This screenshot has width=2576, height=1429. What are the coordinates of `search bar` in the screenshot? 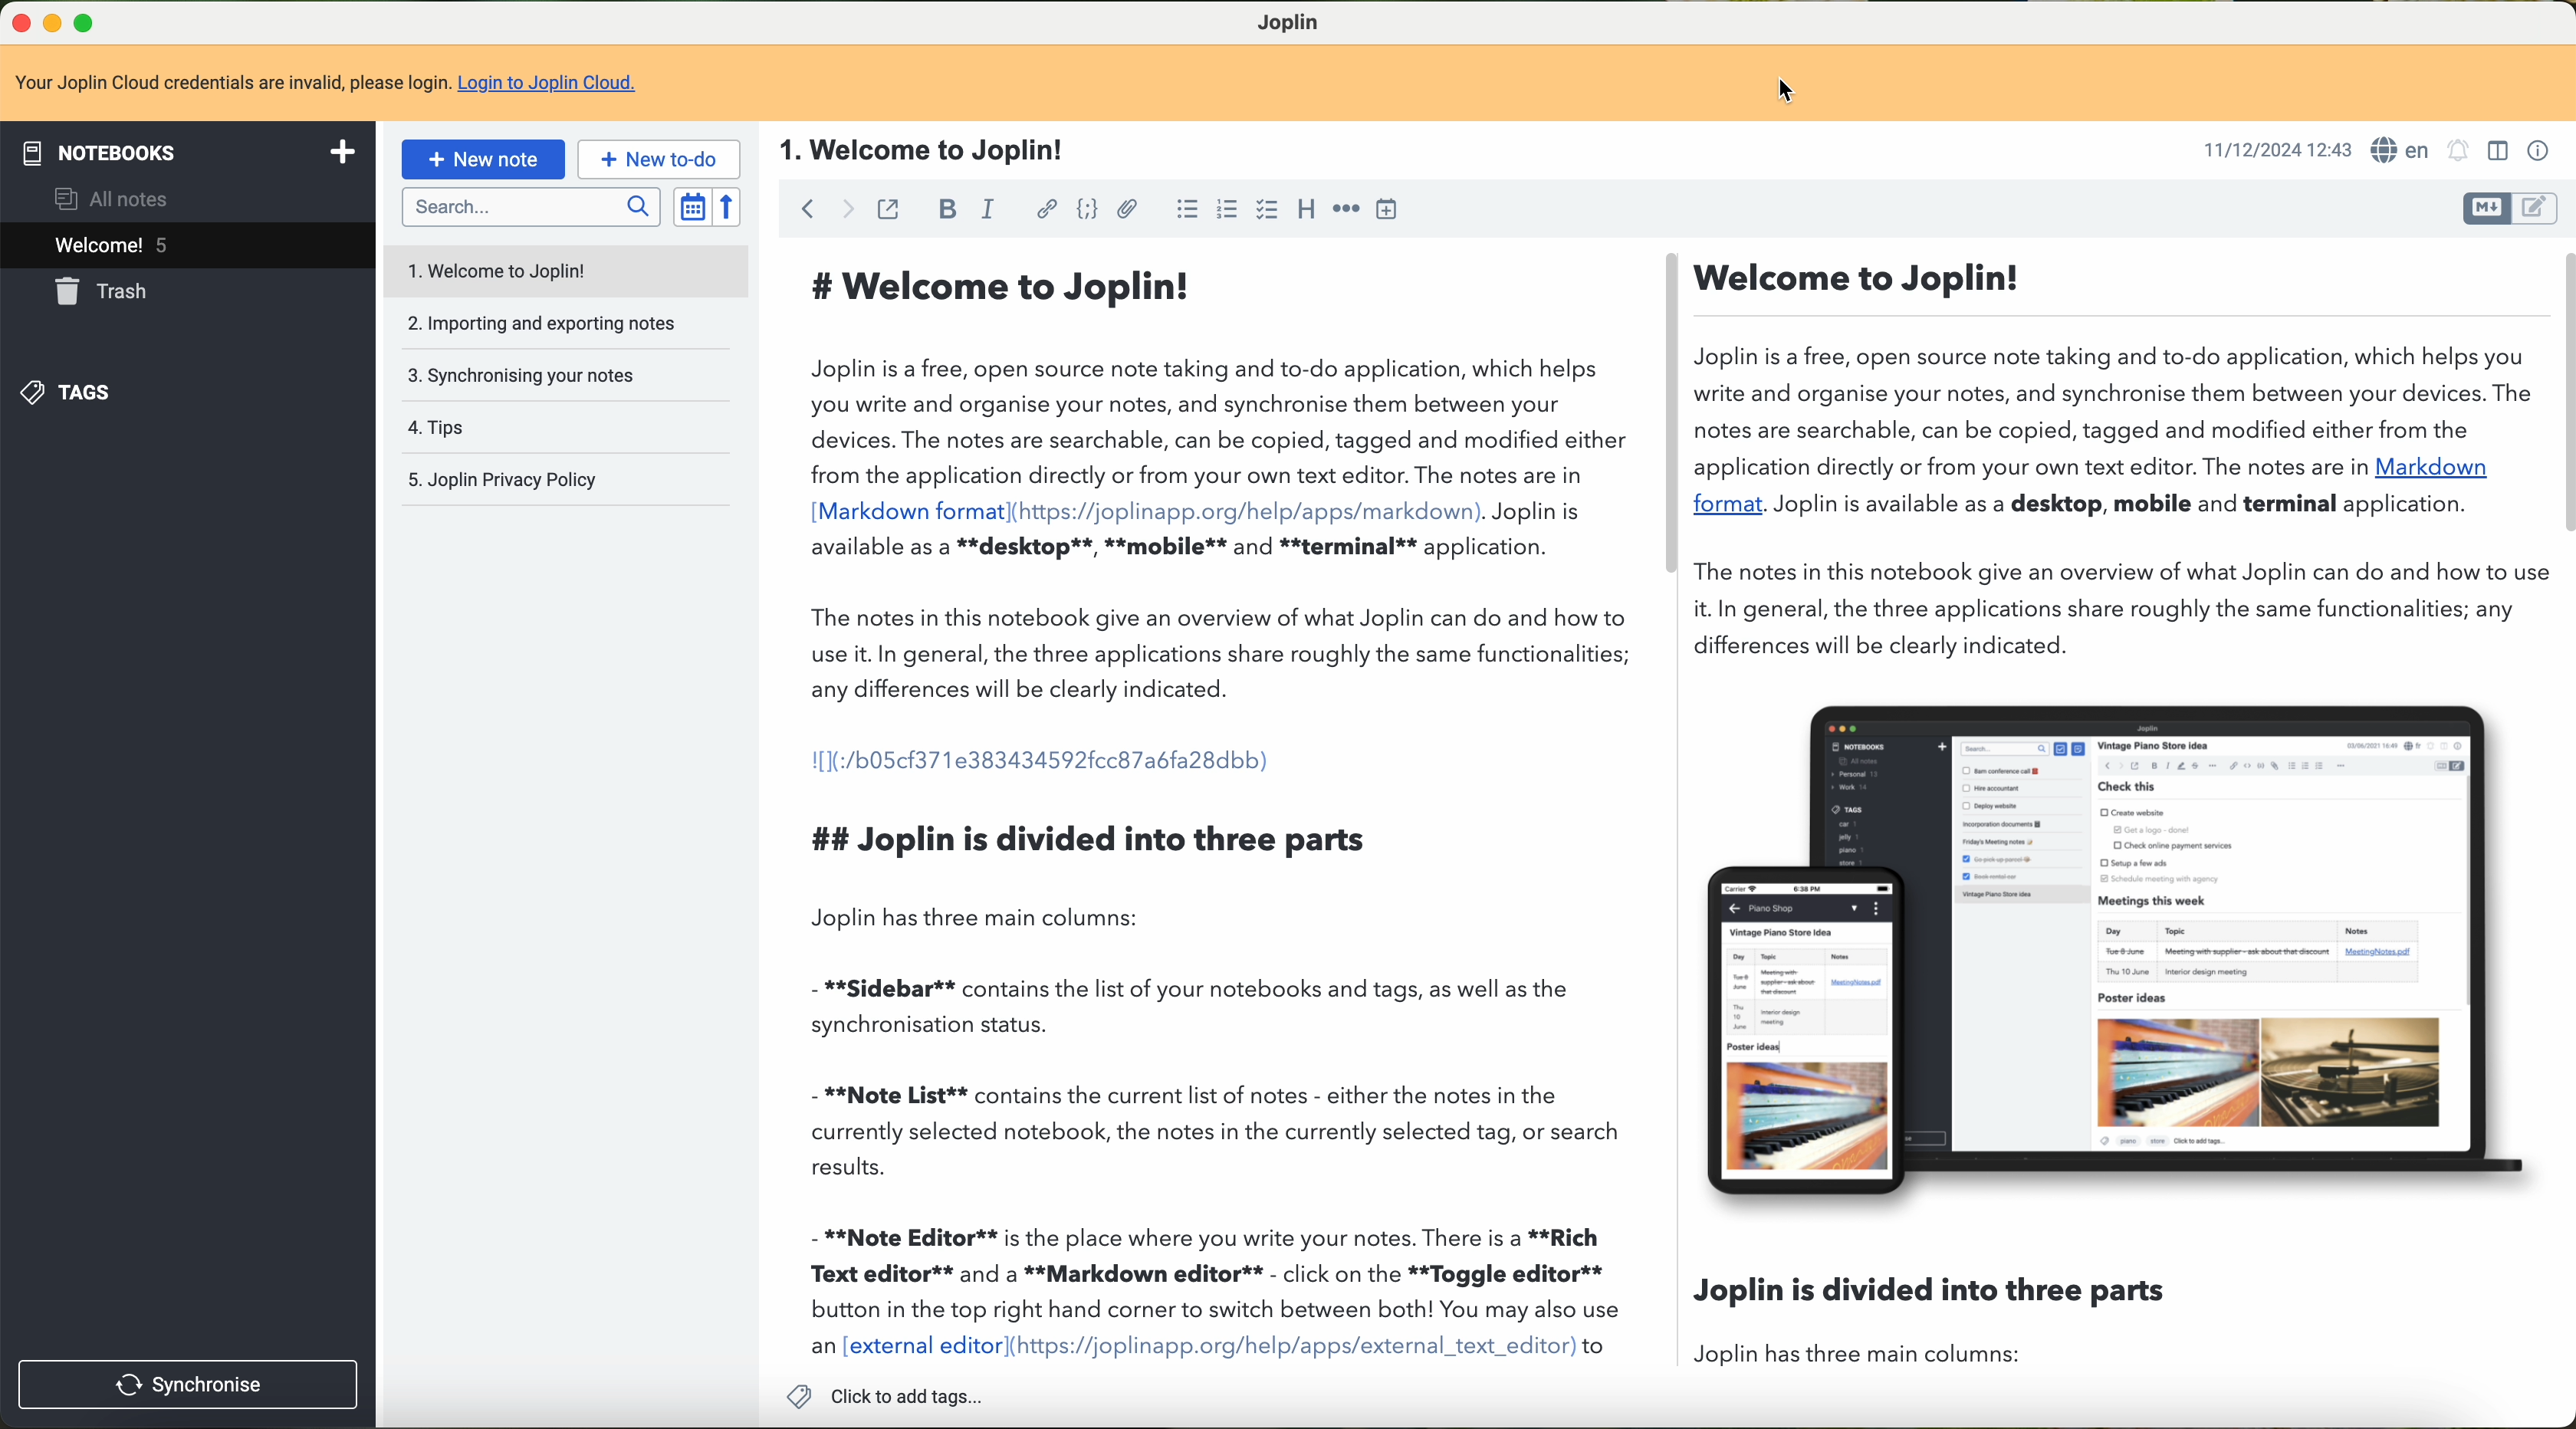 It's located at (525, 208).